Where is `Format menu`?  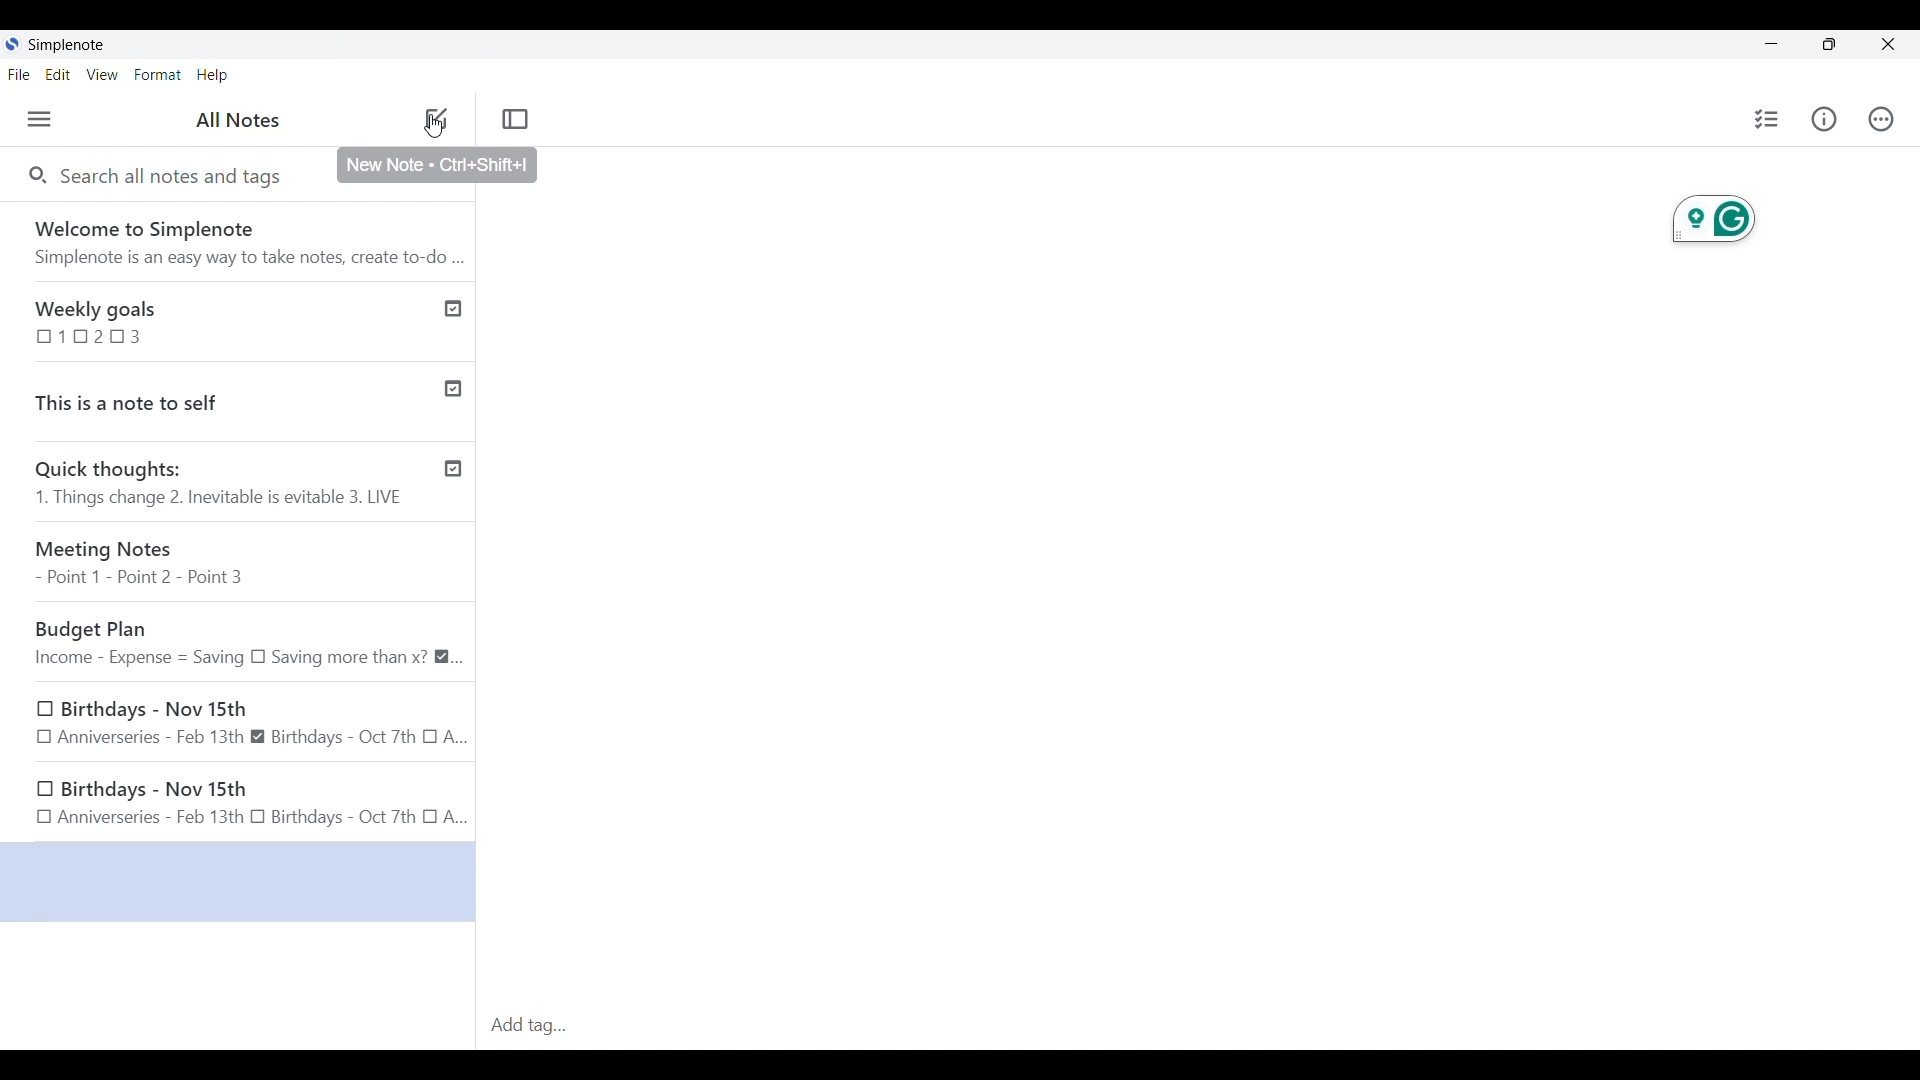 Format menu is located at coordinates (157, 75).